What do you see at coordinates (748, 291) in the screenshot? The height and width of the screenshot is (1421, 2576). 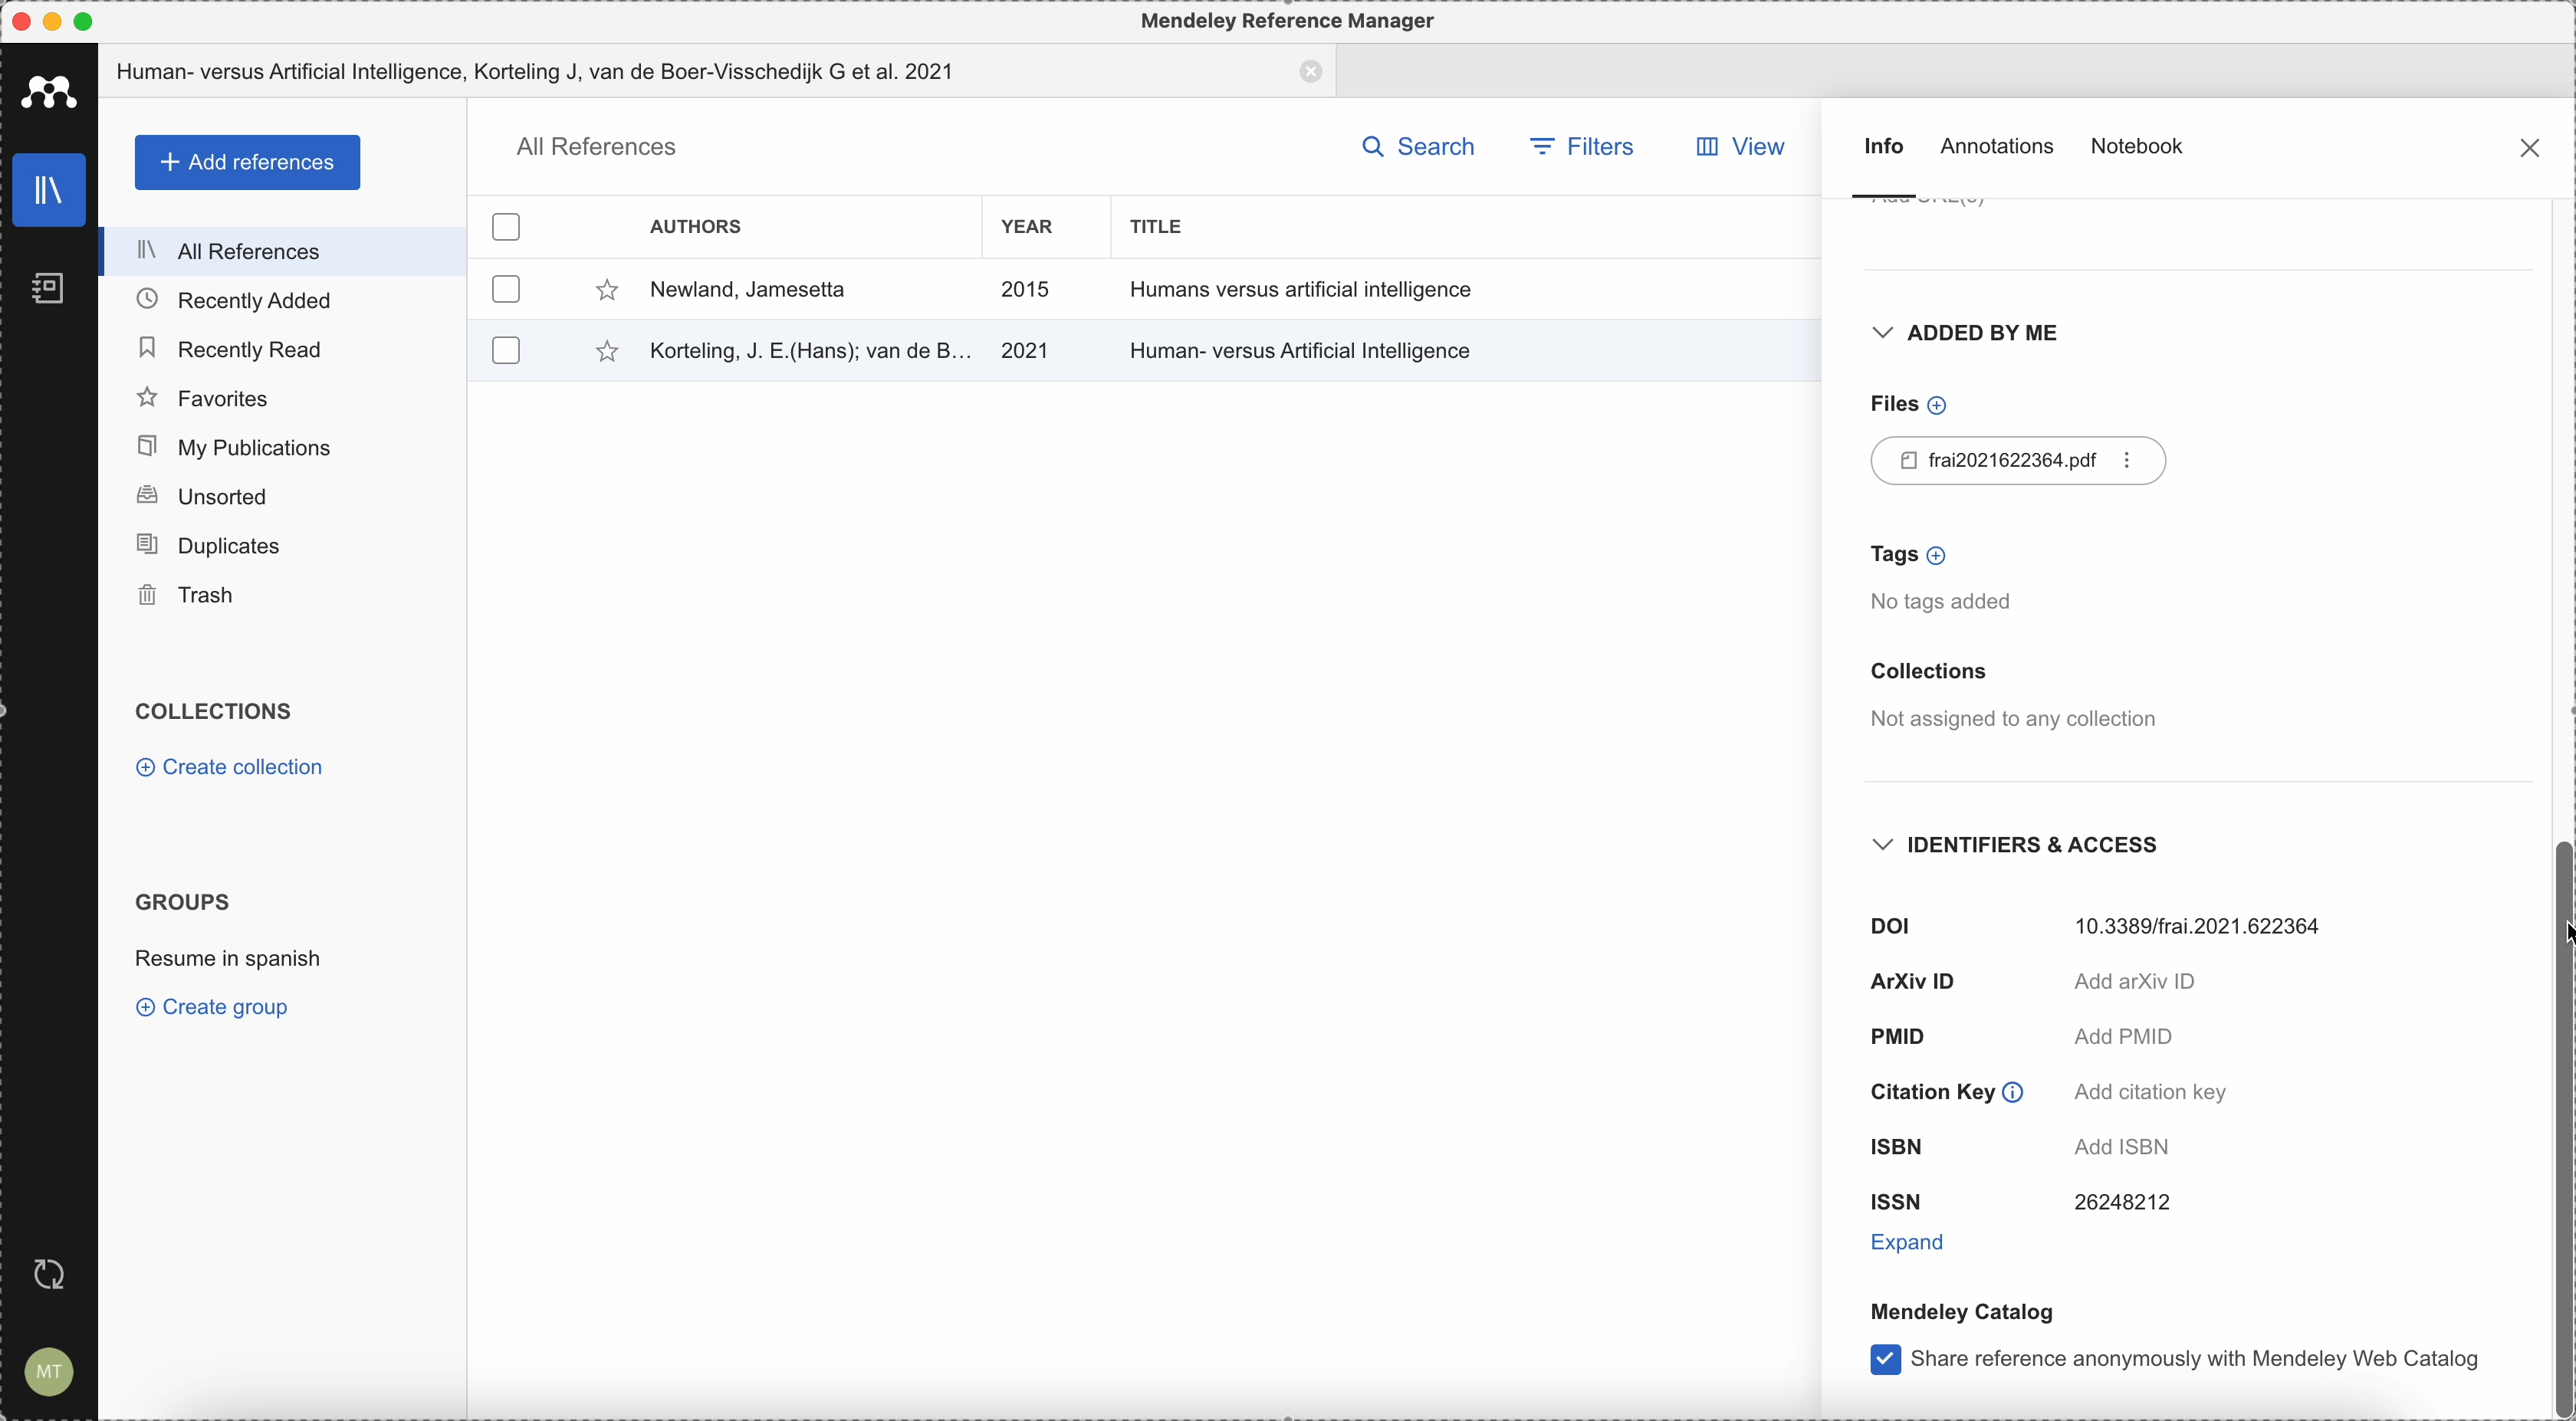 I see `Newlad, Jamsetta` at bounding box center [748, 291].